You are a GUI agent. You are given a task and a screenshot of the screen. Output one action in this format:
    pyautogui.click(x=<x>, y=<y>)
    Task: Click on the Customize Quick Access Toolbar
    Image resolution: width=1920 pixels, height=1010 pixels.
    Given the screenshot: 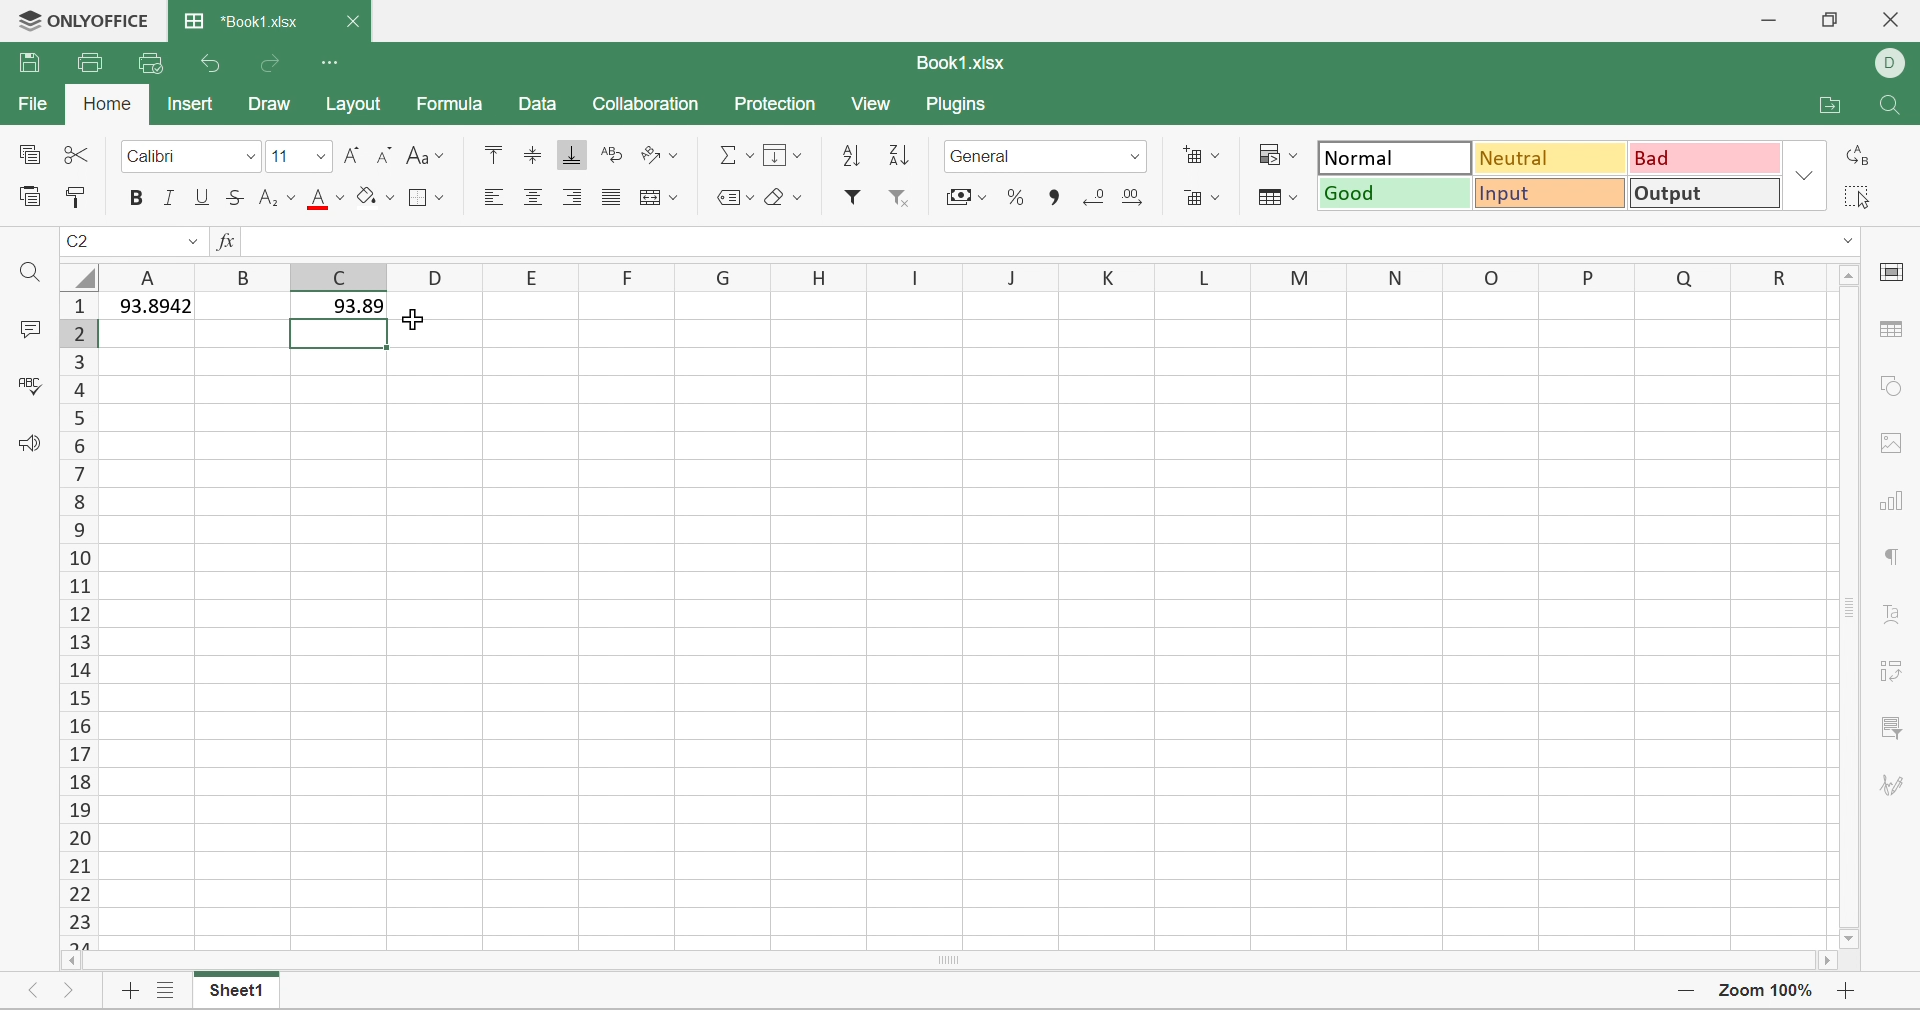 What is the action you would take?
    pyautogui.click(x=333, y=61)
    